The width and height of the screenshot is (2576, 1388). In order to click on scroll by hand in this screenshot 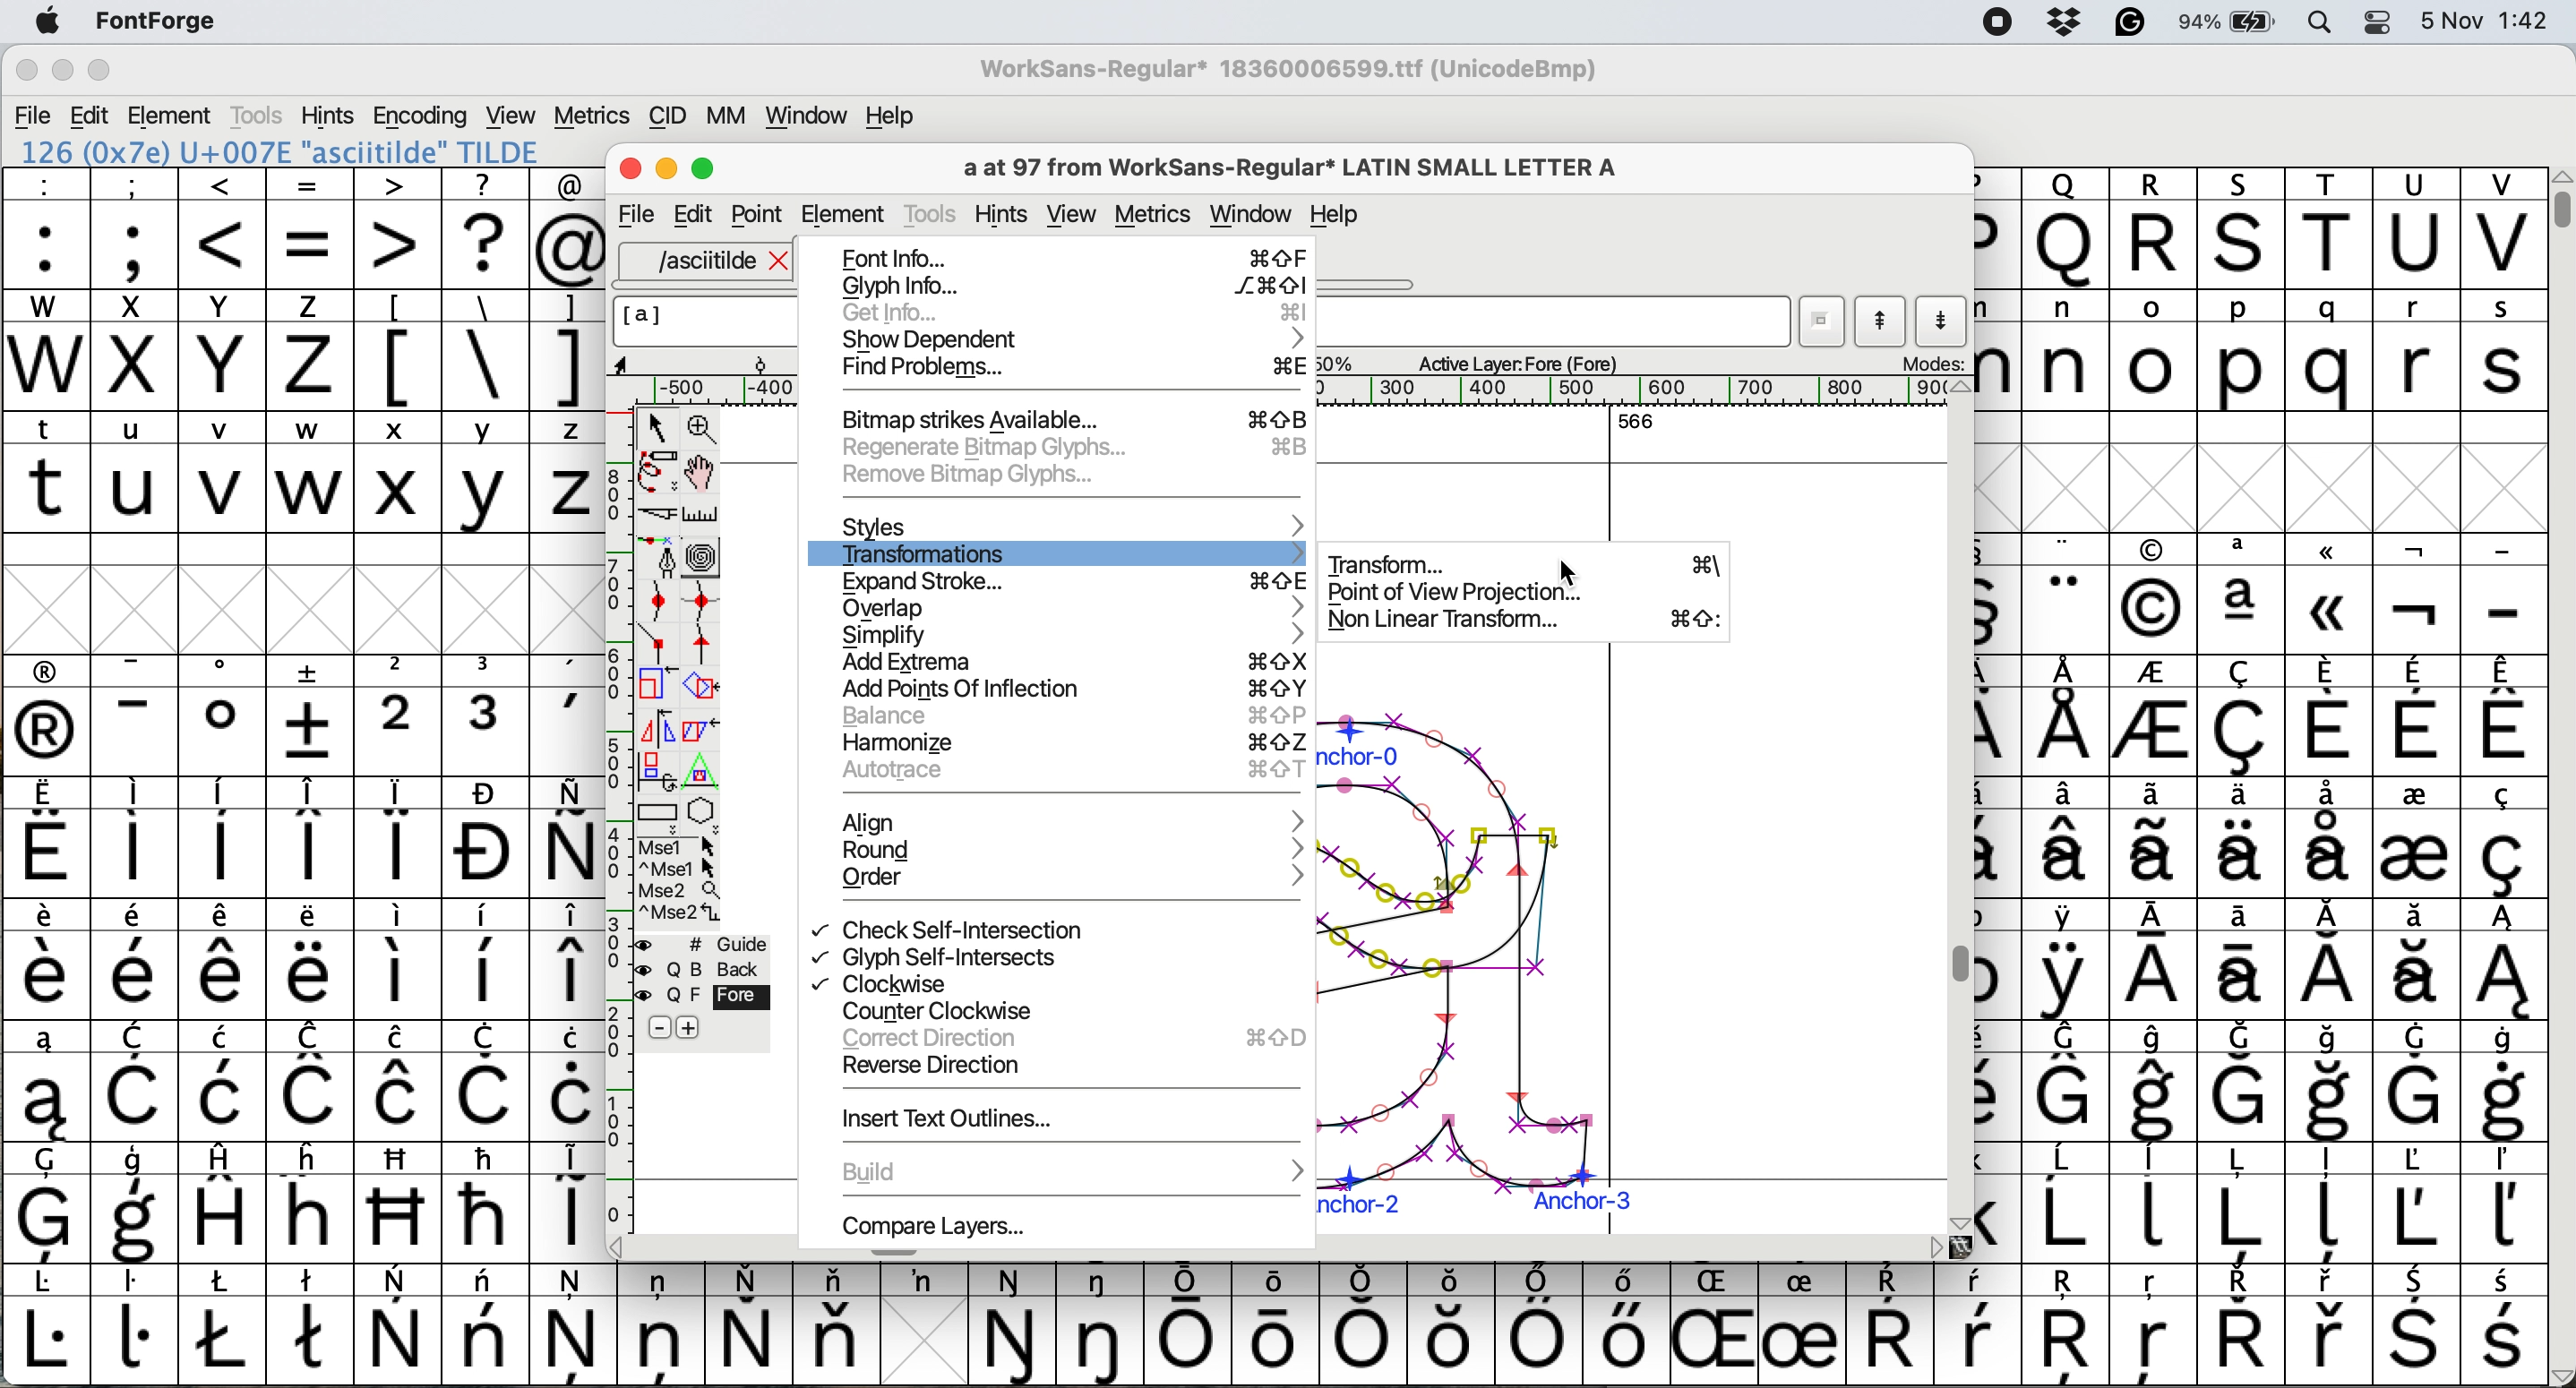, I will do `click(702, 473)`.